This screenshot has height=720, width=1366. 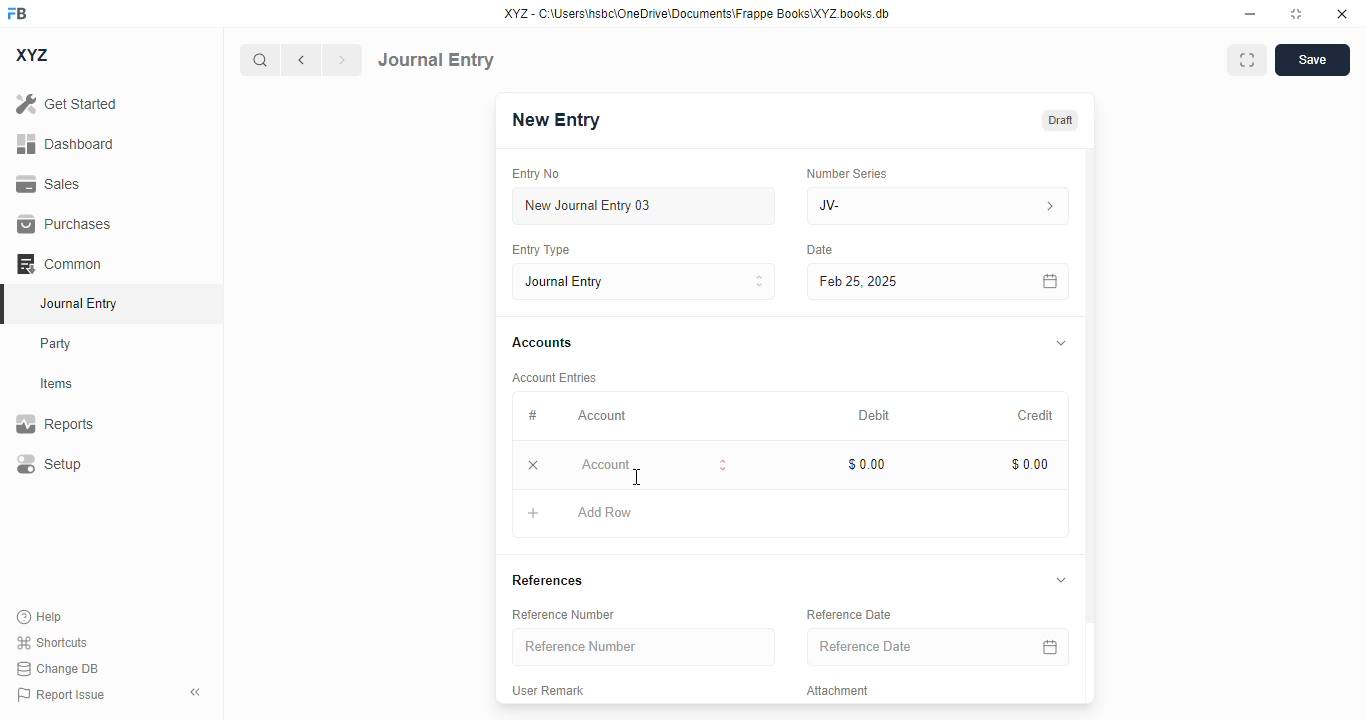 I want to click on XYZ - C:\Users\hsbc\OneDrive\Documents\Frappe Books\XYZ books.db, so click(x=697, y=13).